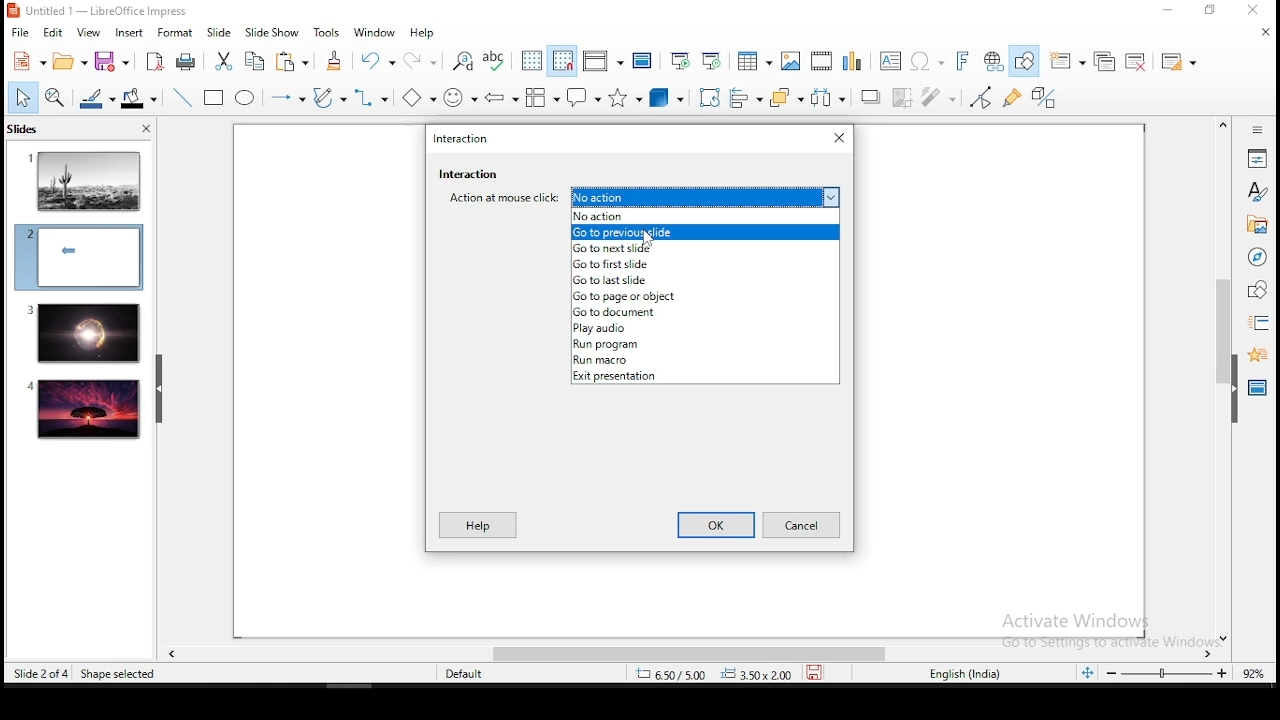  What do you see at coordinates (681, 654) in the screenshot?
I see `scroll bar` at bounding box center [681, 654].